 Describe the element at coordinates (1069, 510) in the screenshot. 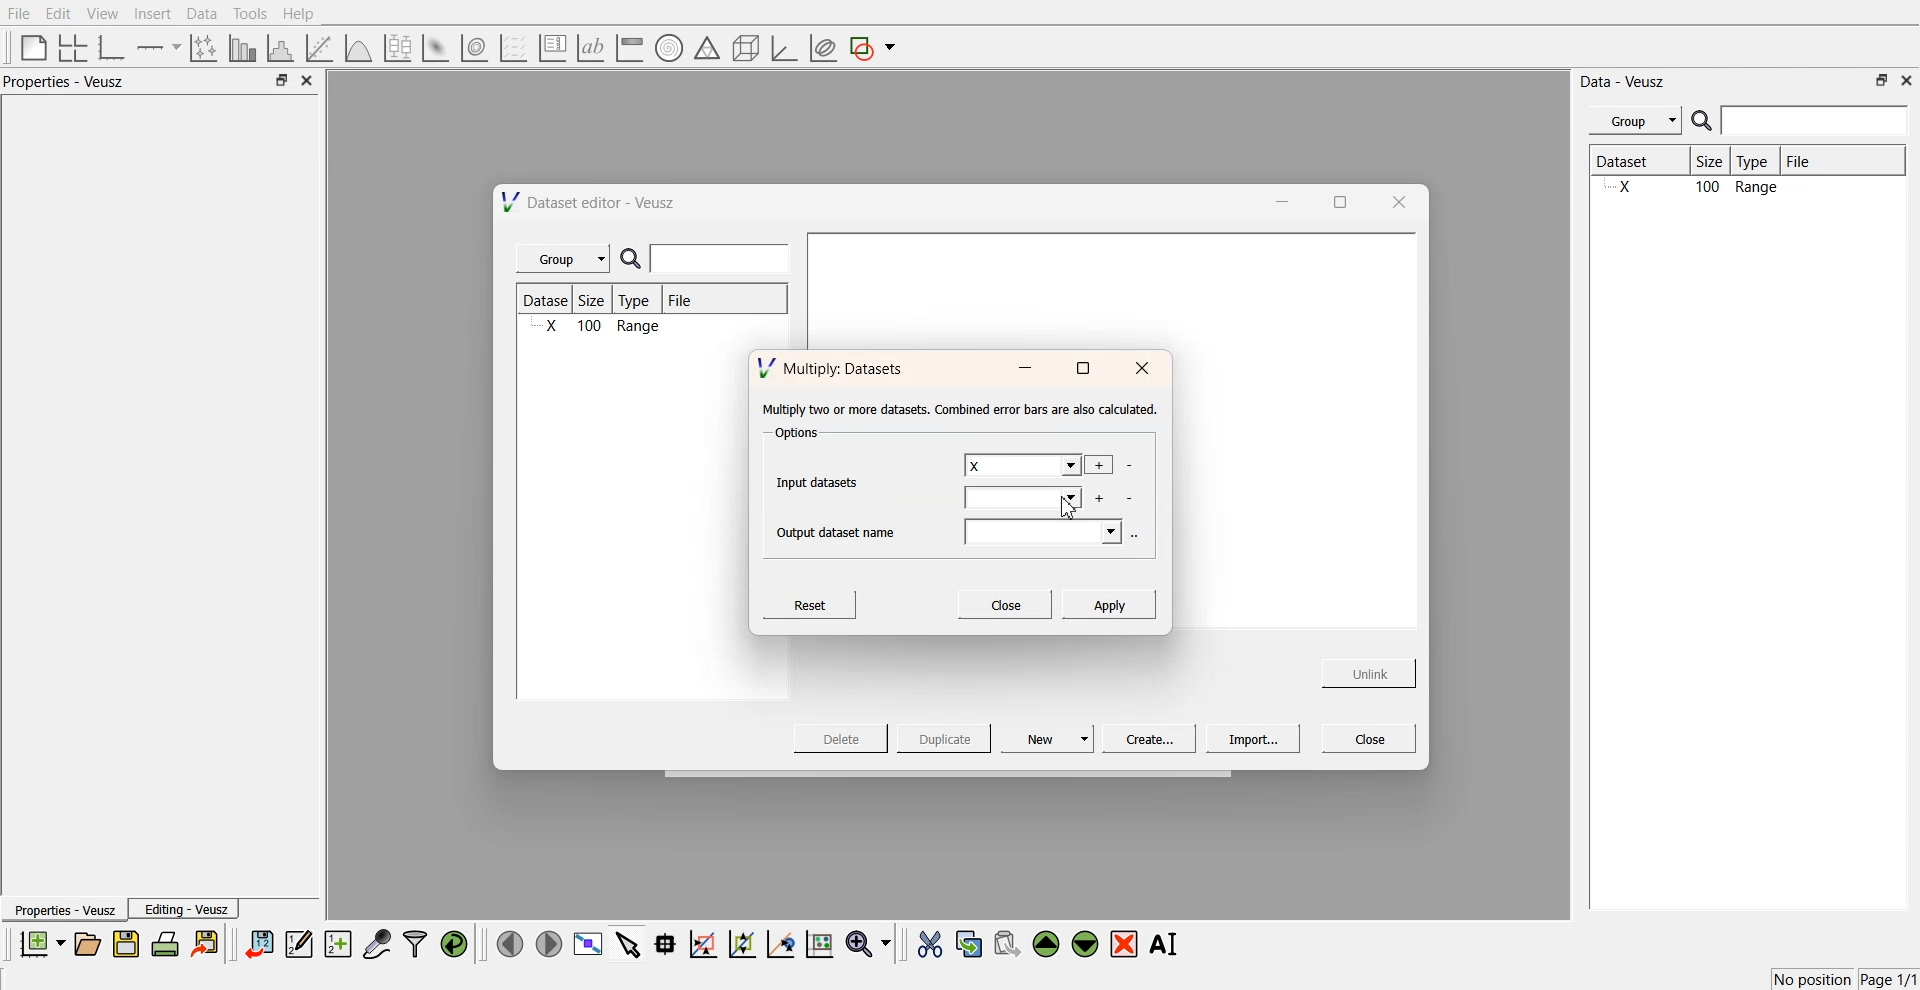

I see `cursor` at that location.